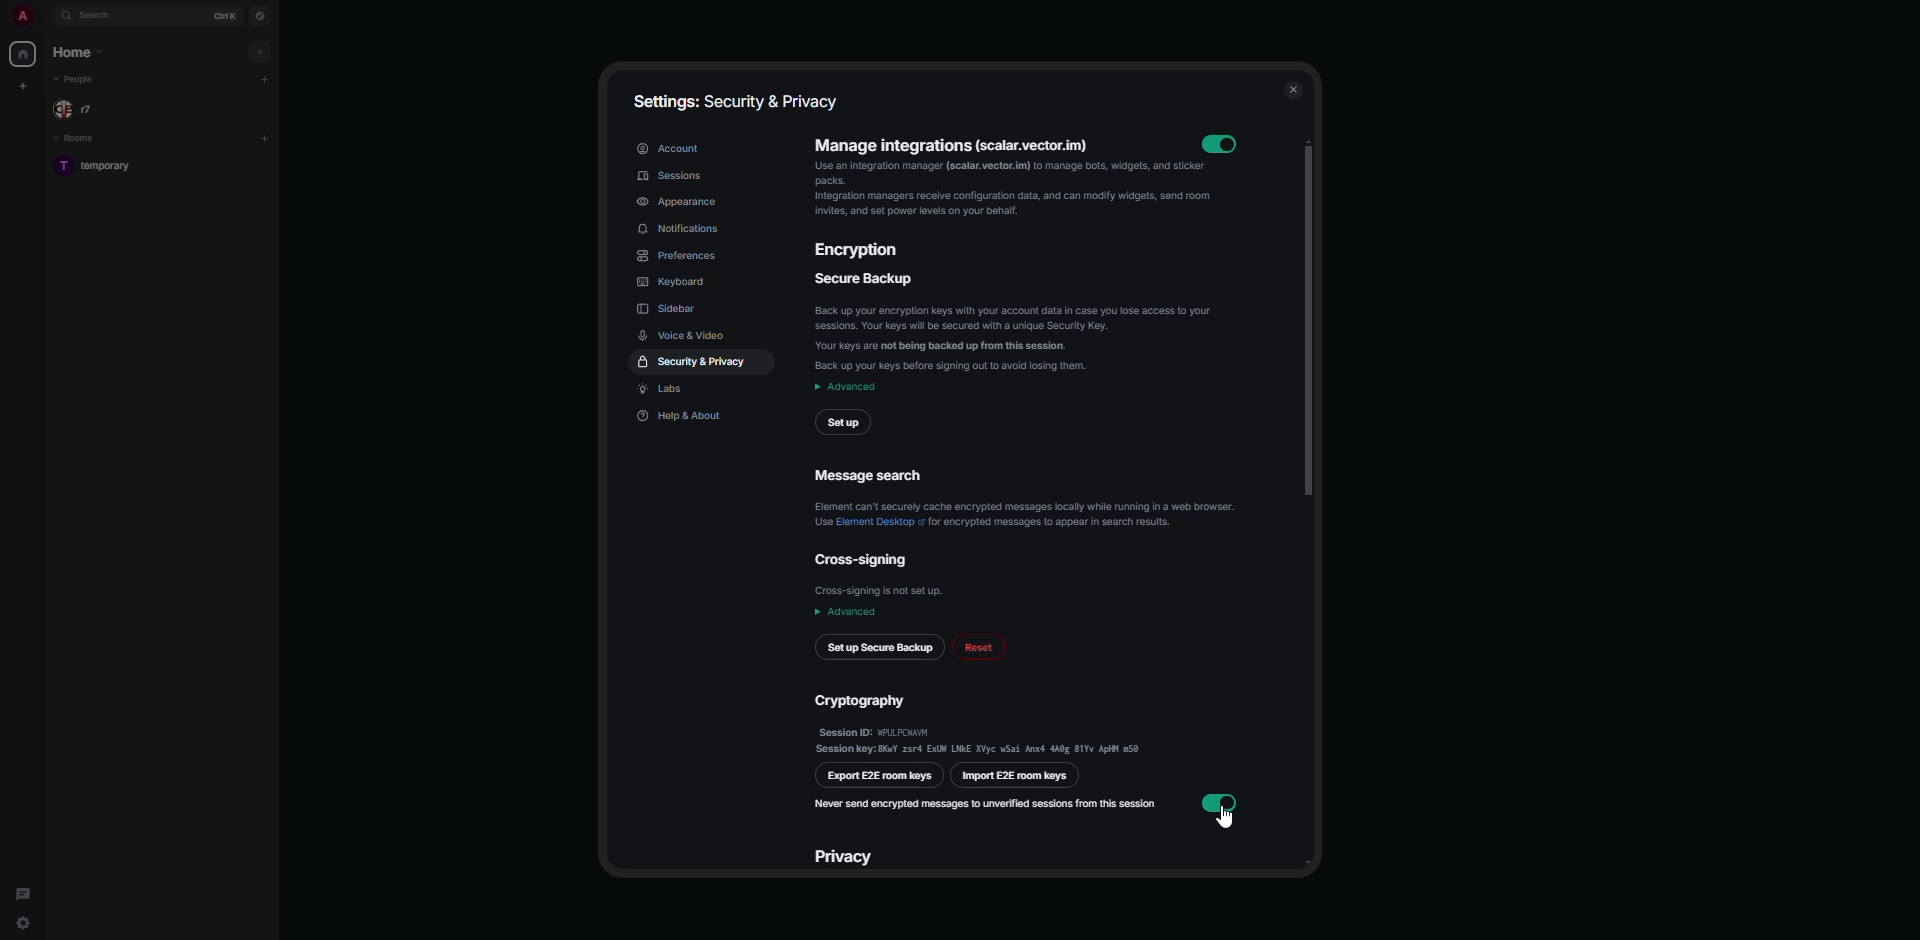 This screenshot has width=1920, height=940. I want to click on import e2e room keys, so click(1014, 778).